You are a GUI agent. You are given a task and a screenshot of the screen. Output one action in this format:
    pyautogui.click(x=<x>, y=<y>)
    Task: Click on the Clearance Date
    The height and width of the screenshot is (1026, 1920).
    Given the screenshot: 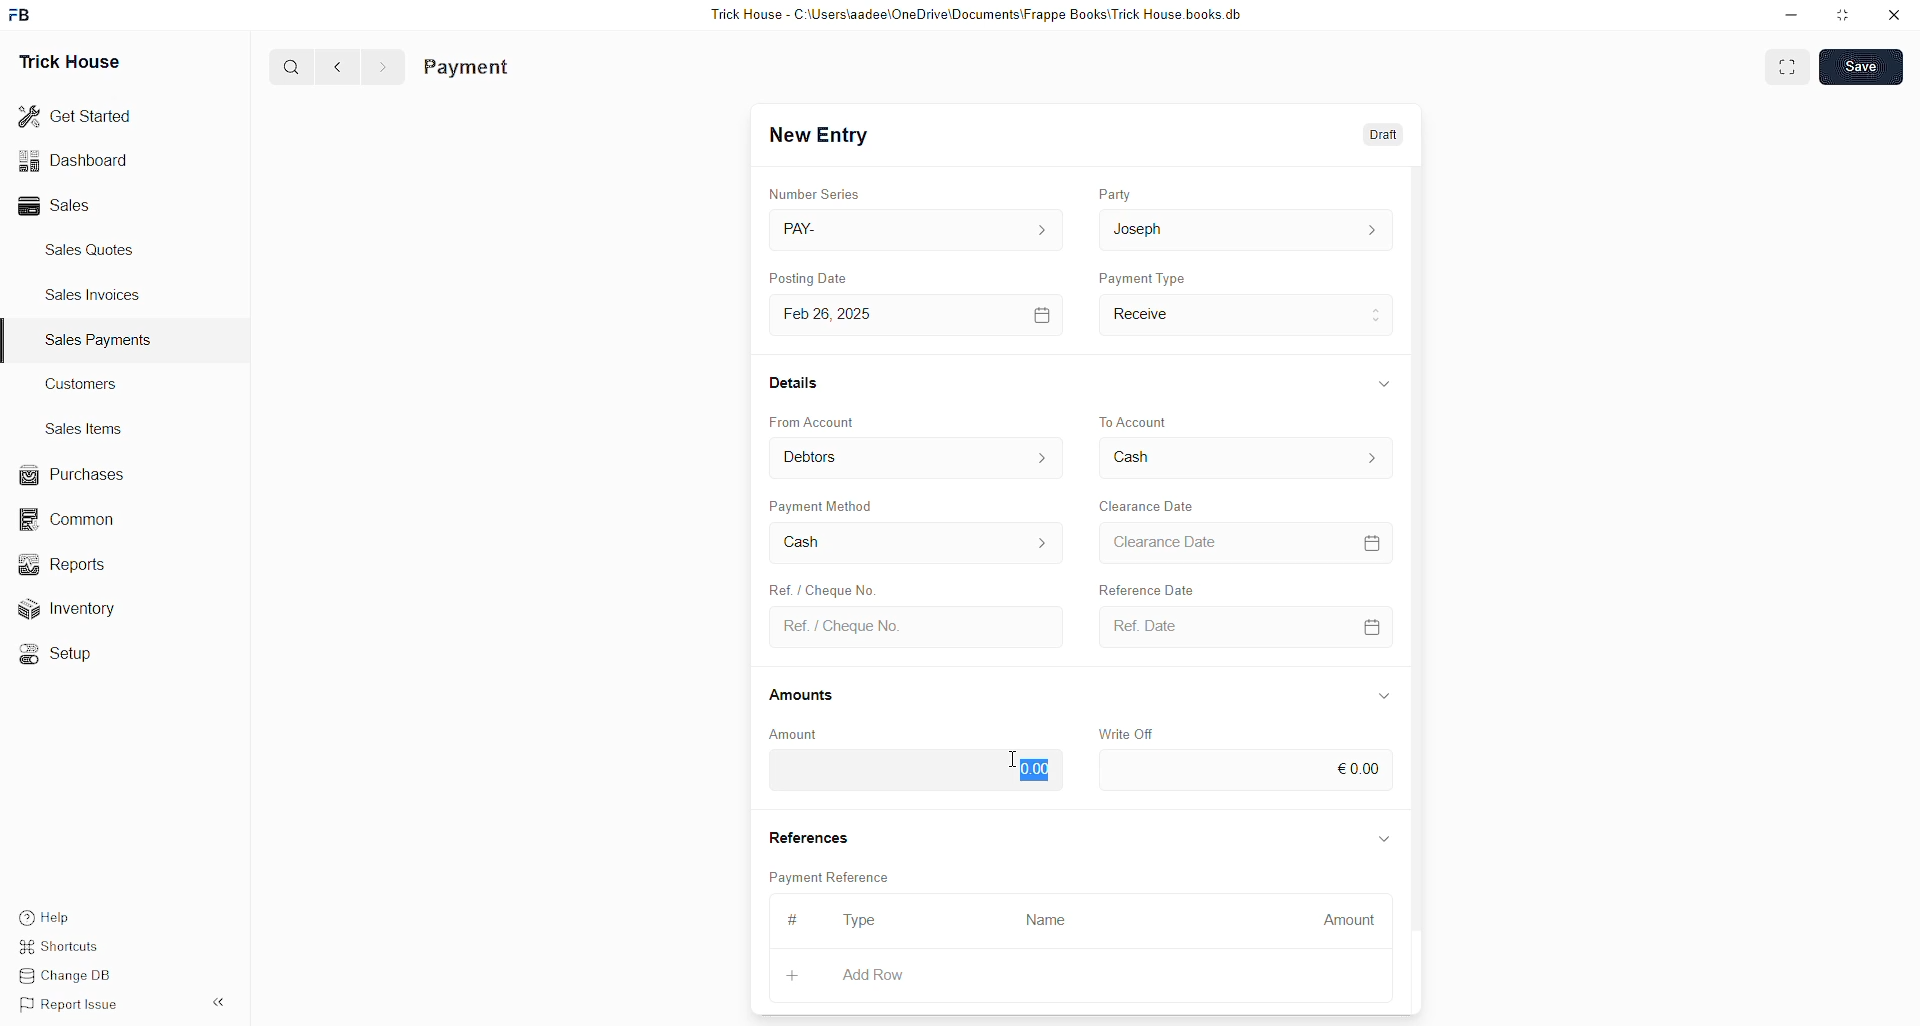 What is the action you would take?
    pyautogui.click(x=1148, y=506)
    